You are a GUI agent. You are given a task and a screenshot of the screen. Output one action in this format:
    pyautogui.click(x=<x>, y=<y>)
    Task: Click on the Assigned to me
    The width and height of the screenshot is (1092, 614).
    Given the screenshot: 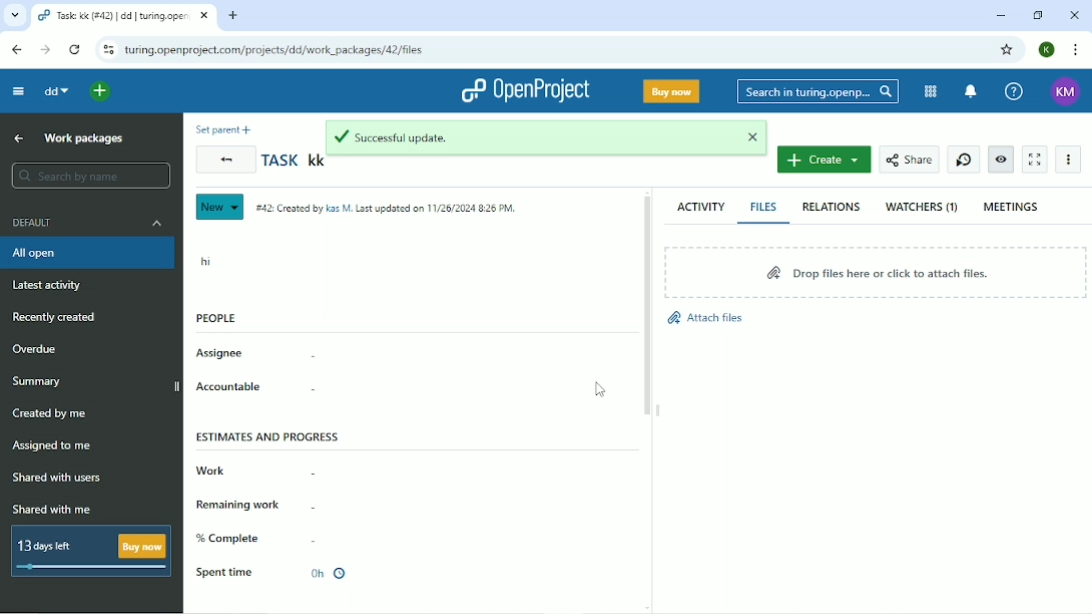 What is the action you would take?
    pyautogui.click(x=54, y=446)
    